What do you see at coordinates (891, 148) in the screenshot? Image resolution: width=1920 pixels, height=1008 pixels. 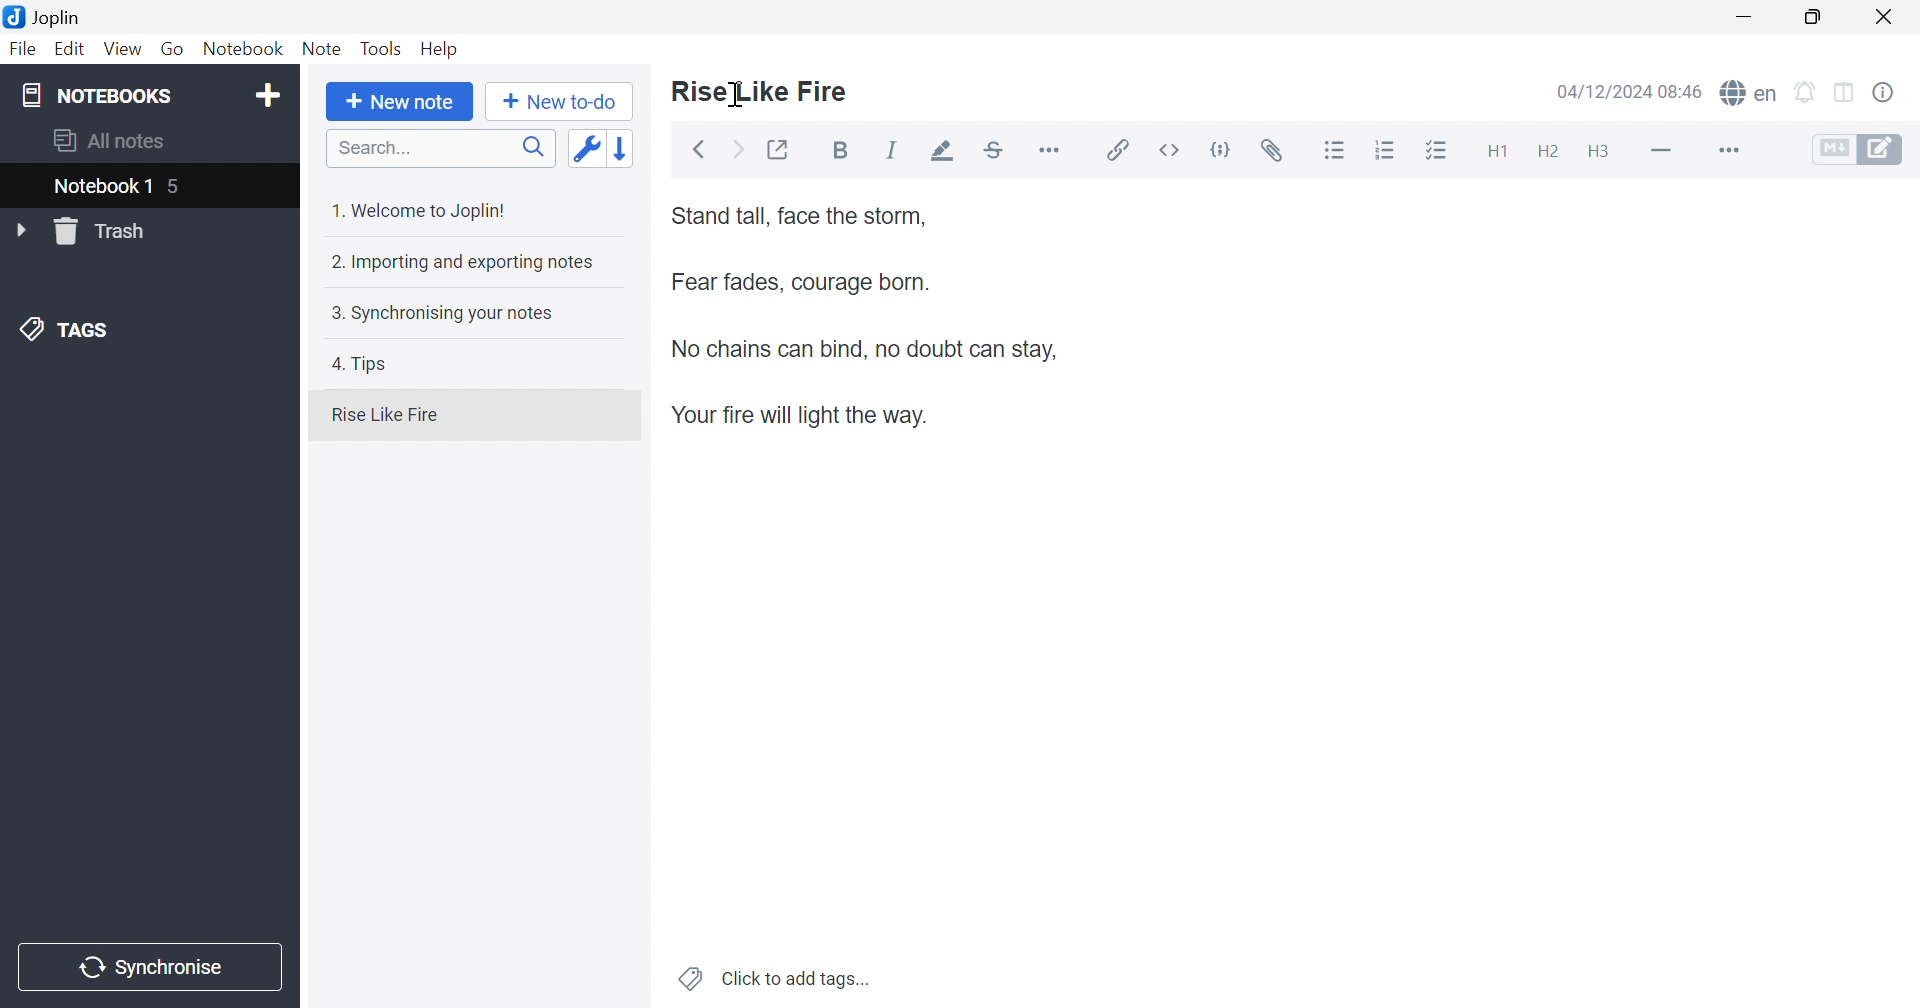 I see `Italic` at bounding box center [891, 148].